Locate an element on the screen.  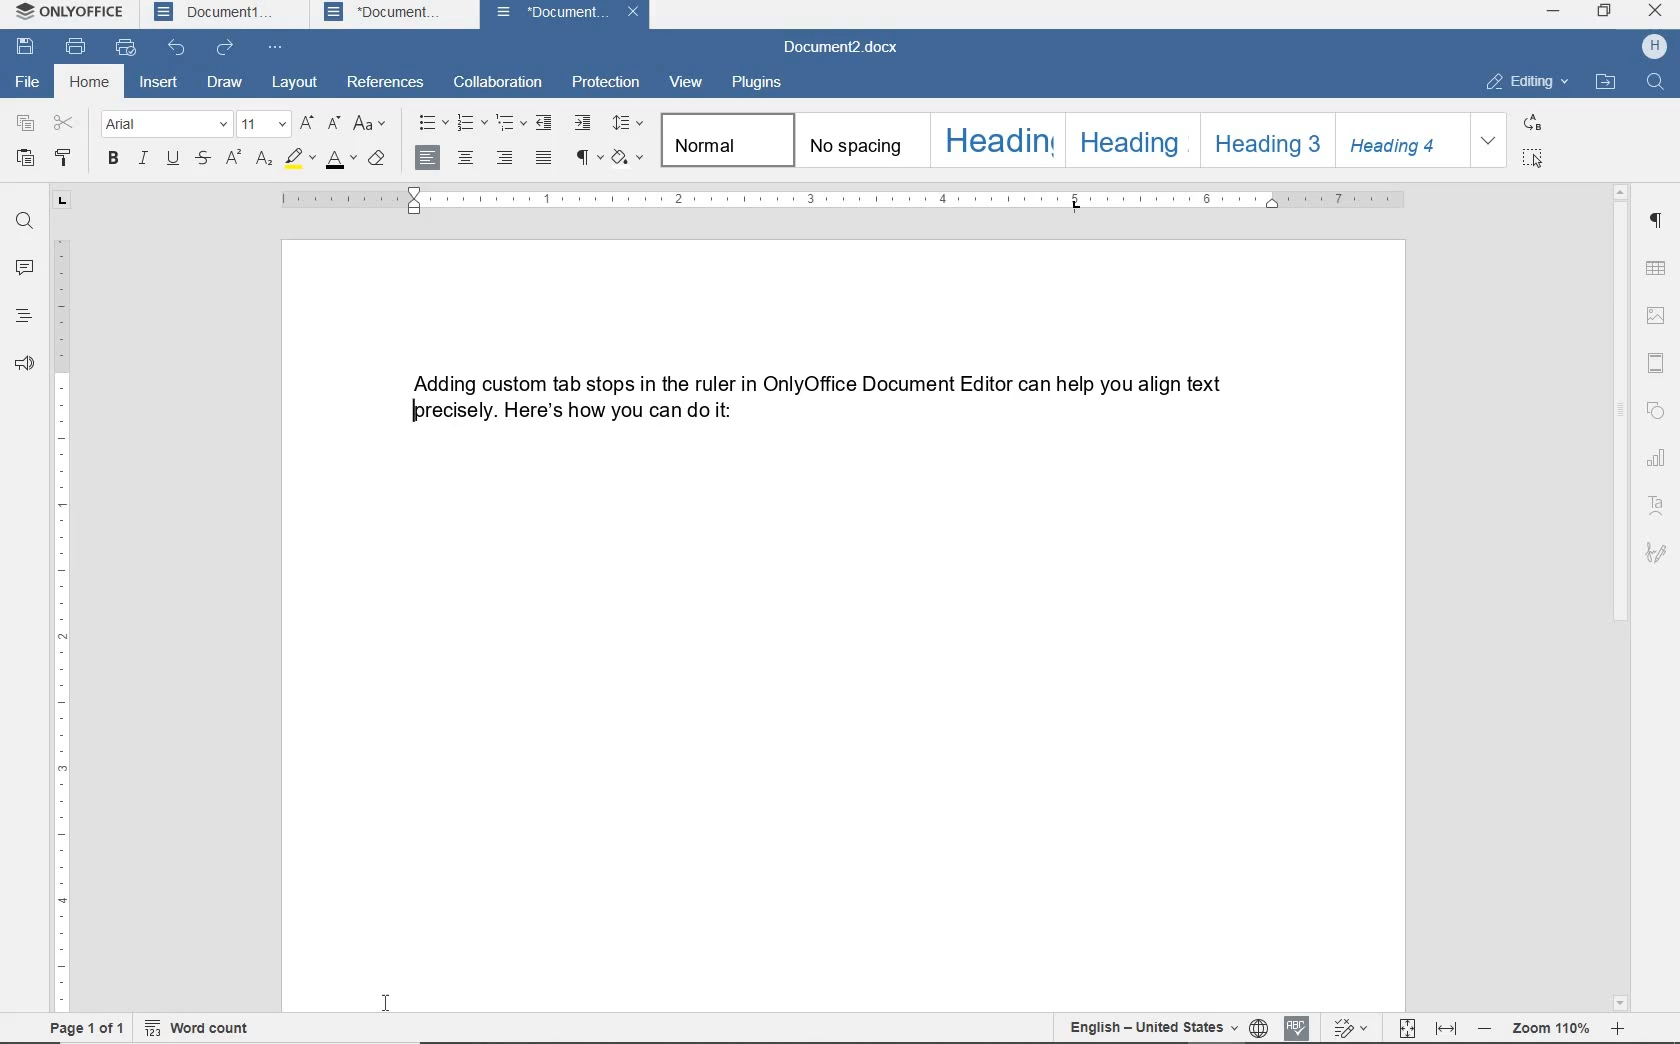
decrease indent is located at coordinates (544, 125).